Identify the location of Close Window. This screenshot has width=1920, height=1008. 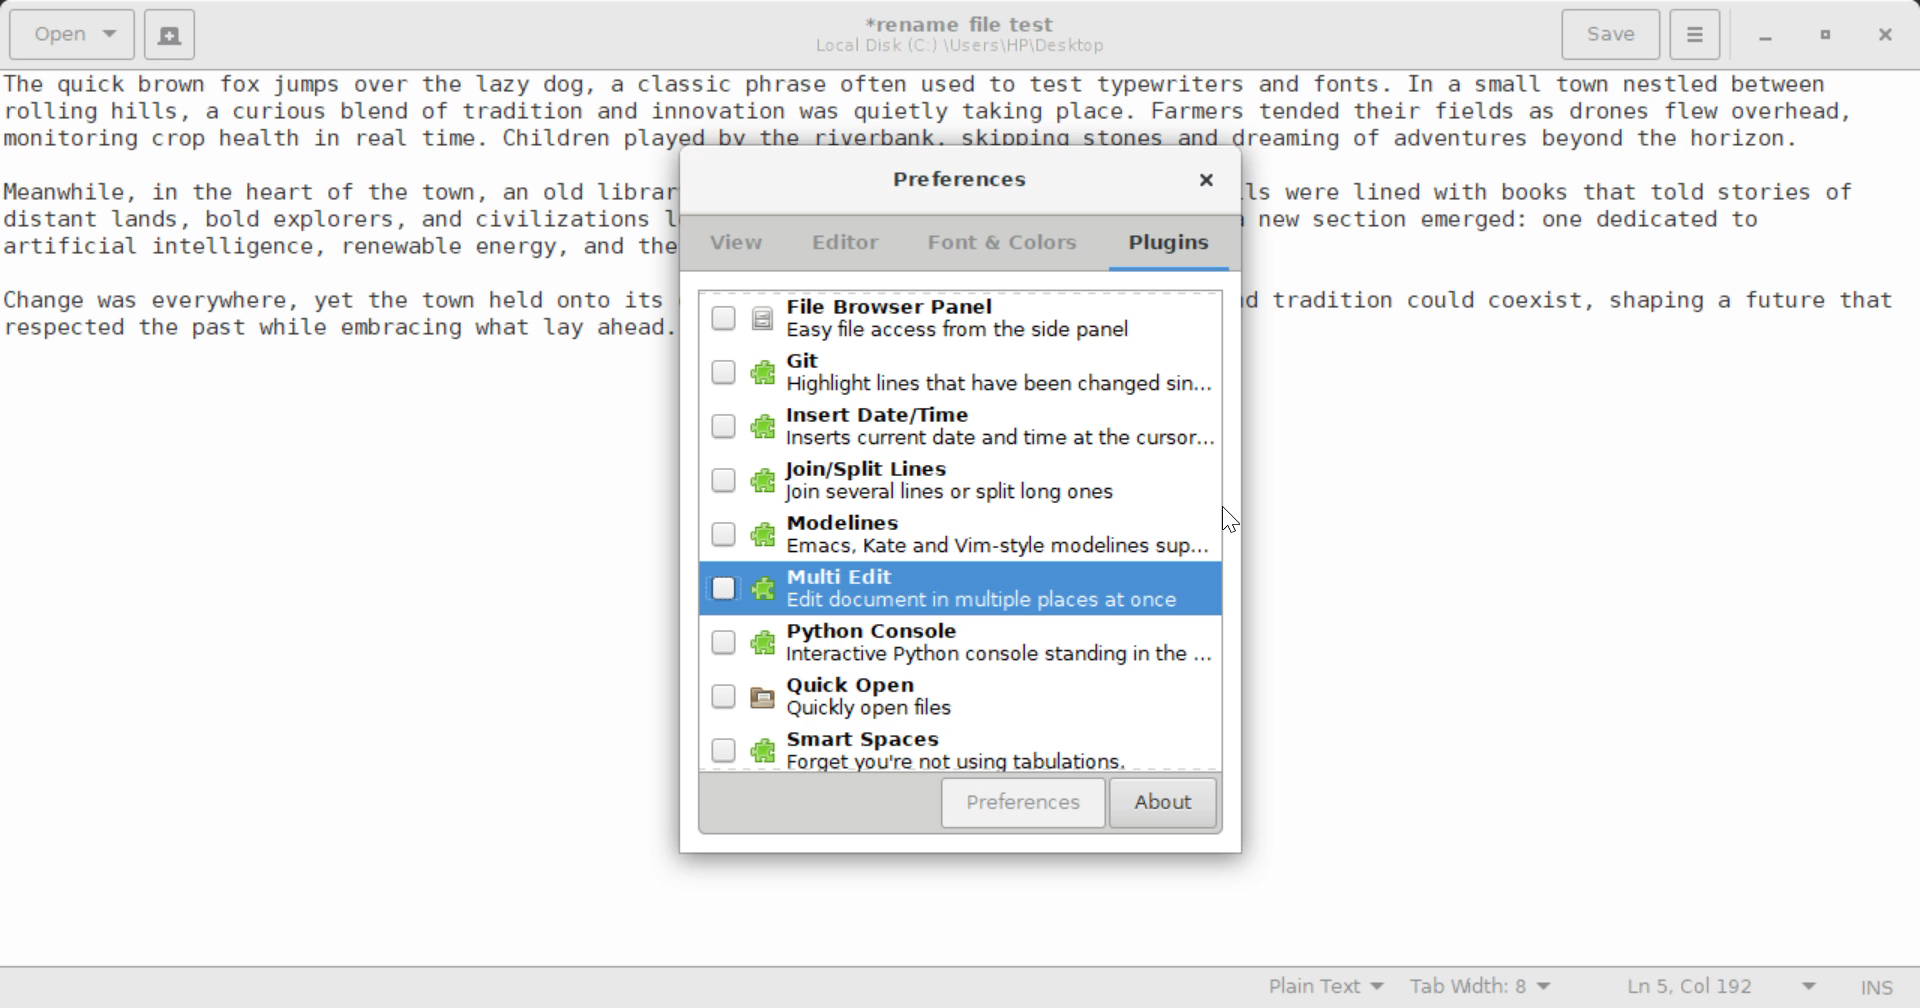
(1206, 183).